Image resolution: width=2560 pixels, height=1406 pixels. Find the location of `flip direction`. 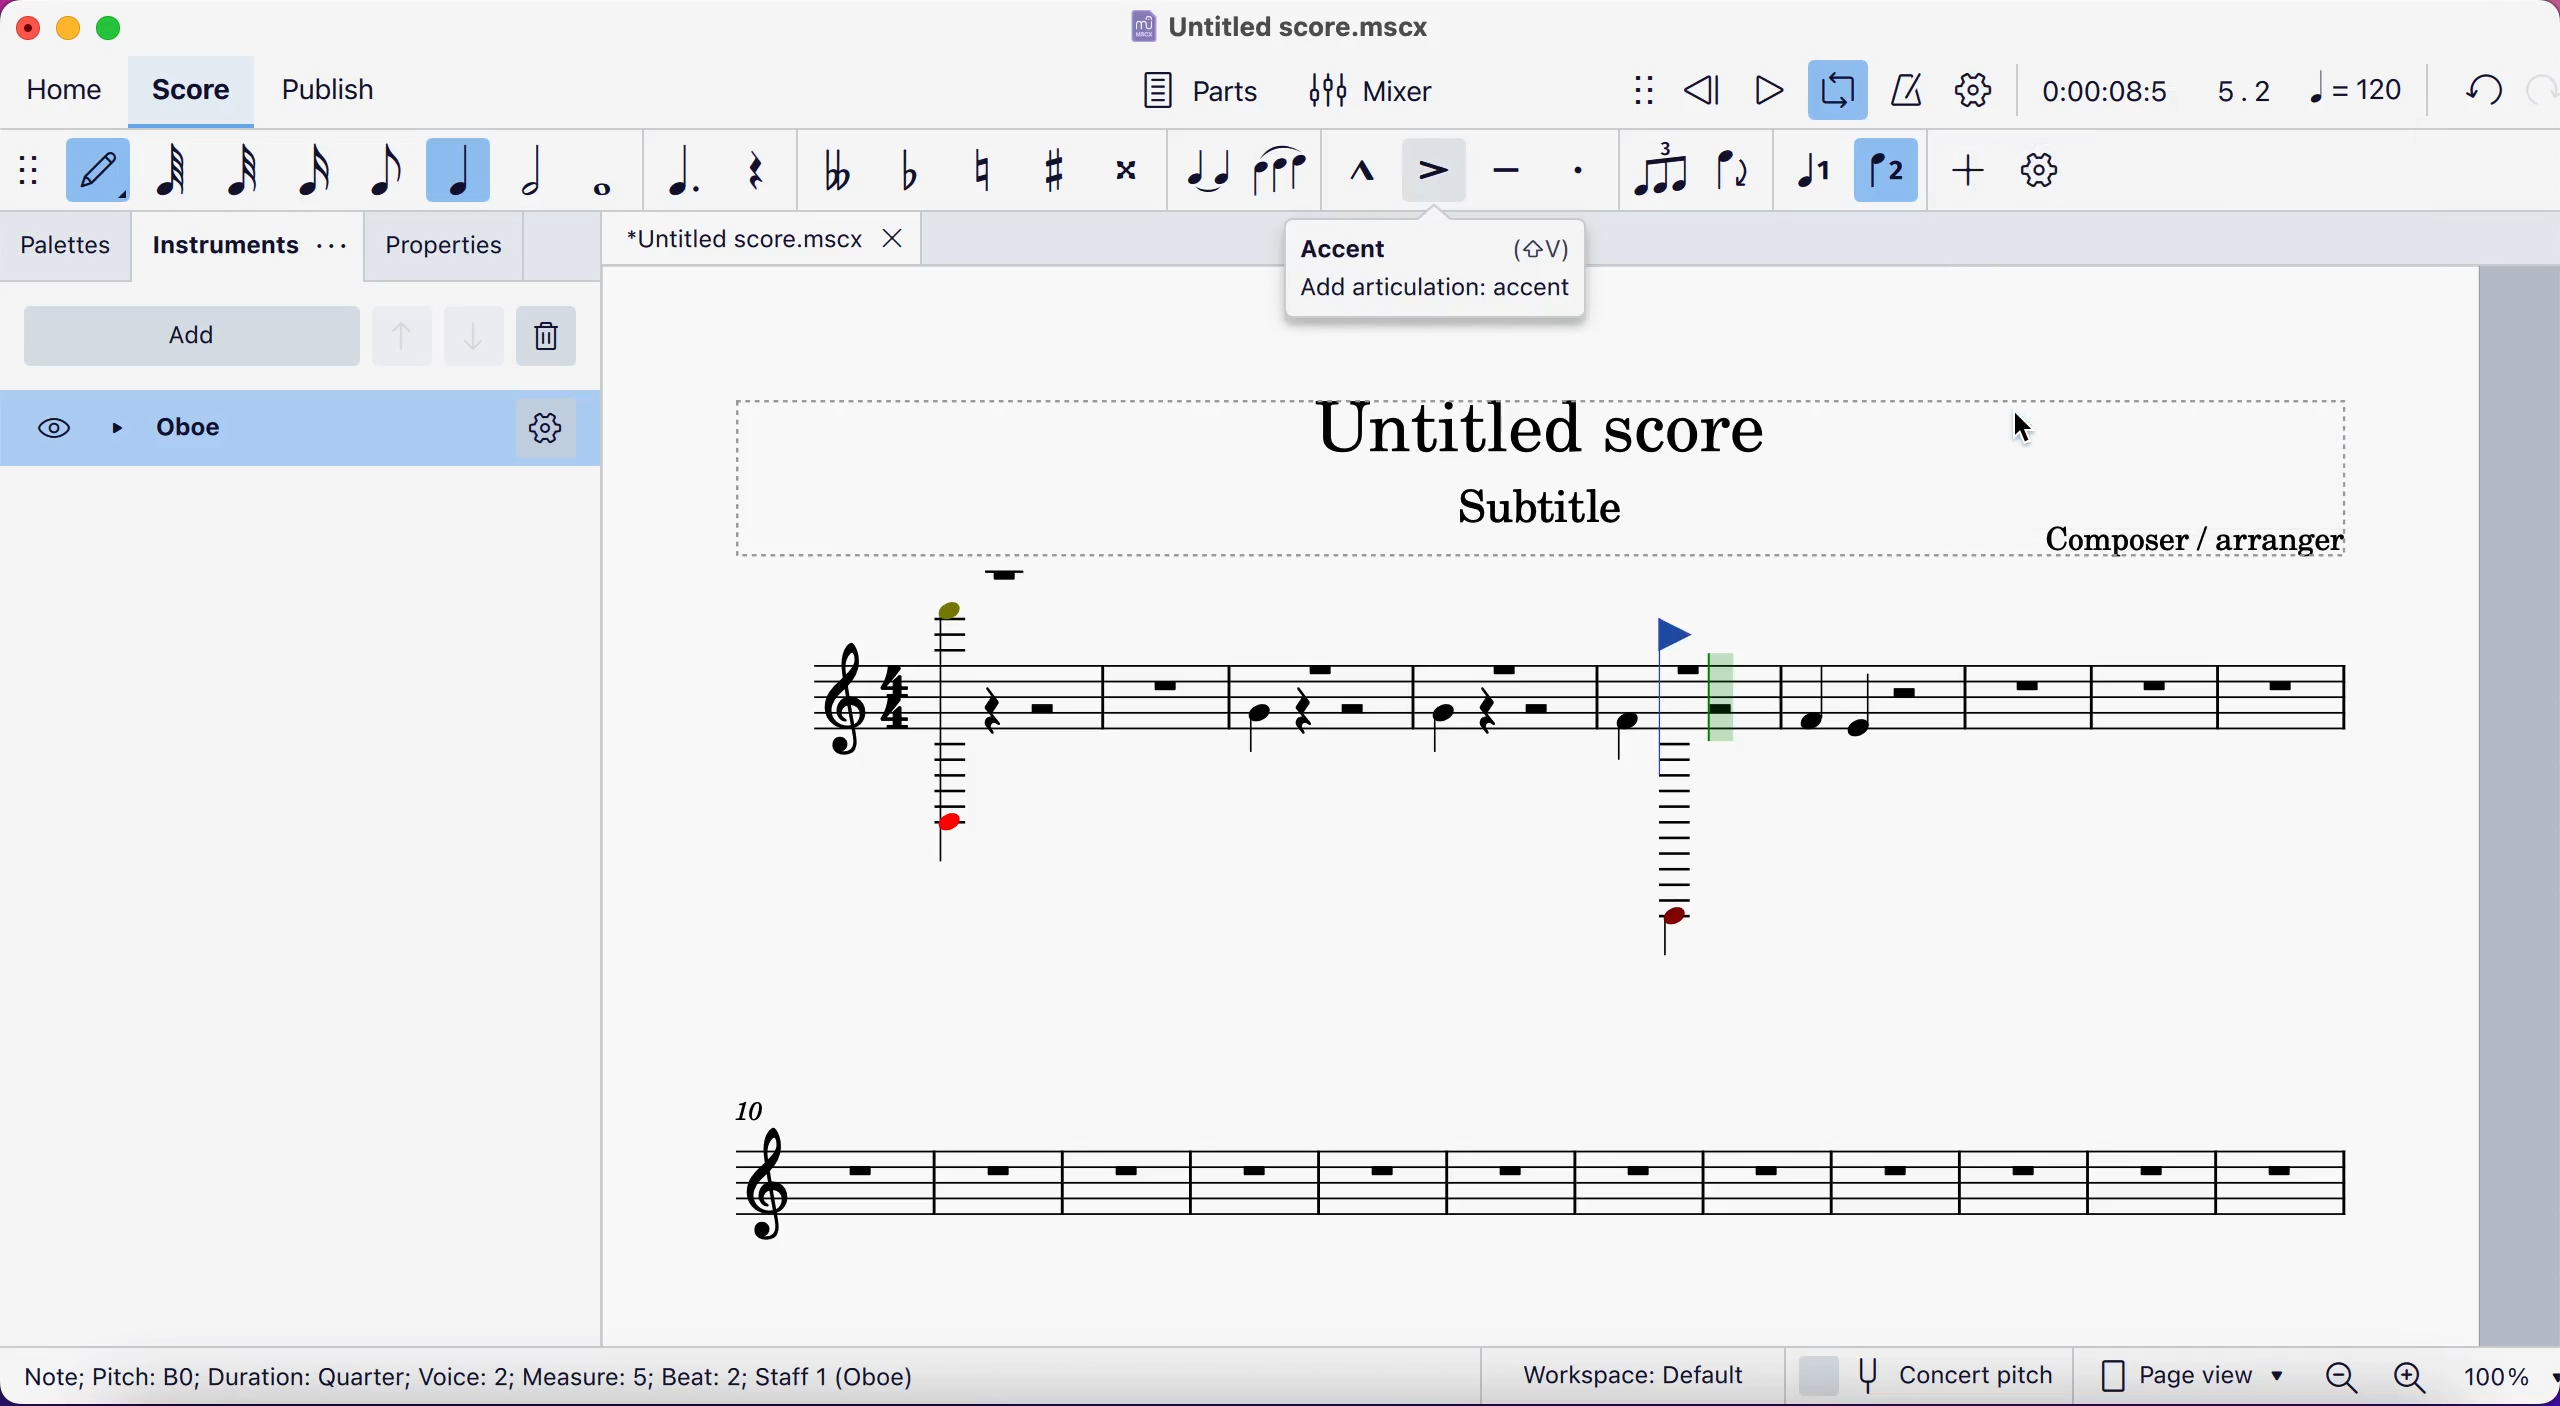

flip direction is located at coordinates (1738, 175).